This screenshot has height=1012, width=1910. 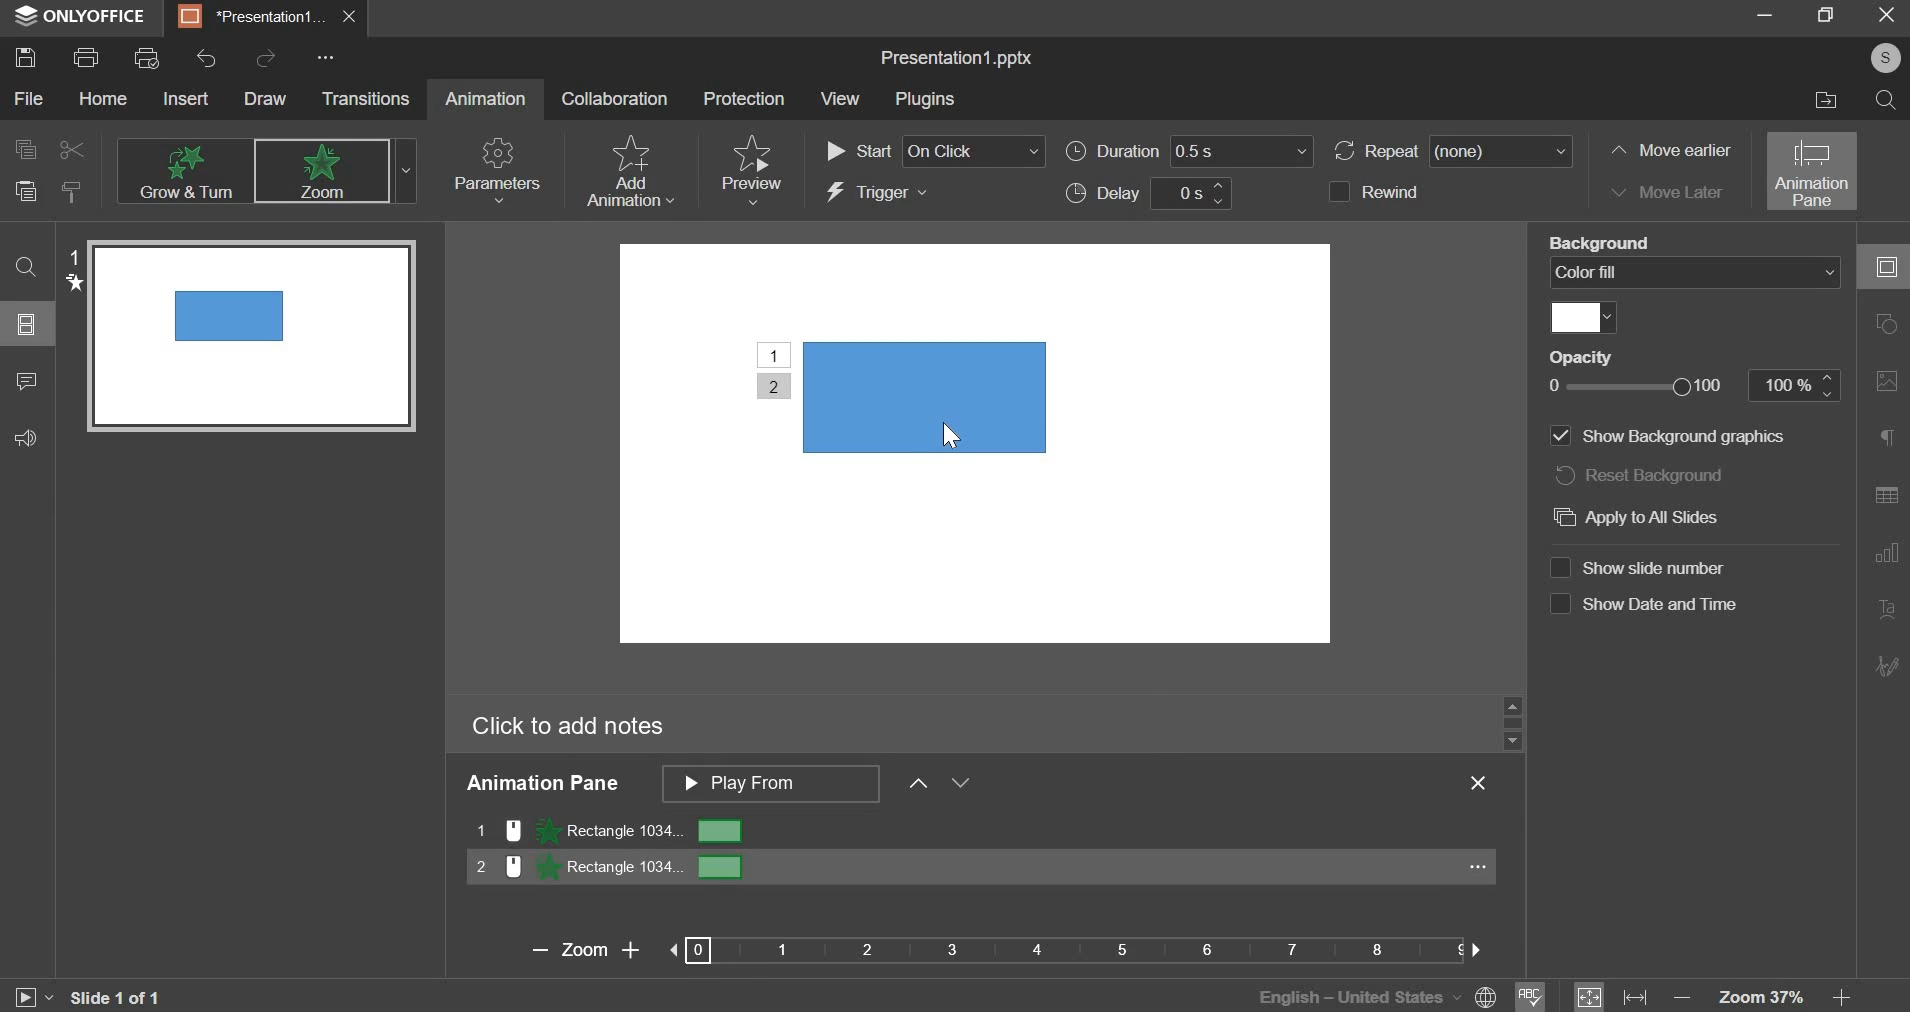 What do you see at coordinates (1664, 479) in the screenshot?
I see `Reset background` at bounding box center [1664, 479].